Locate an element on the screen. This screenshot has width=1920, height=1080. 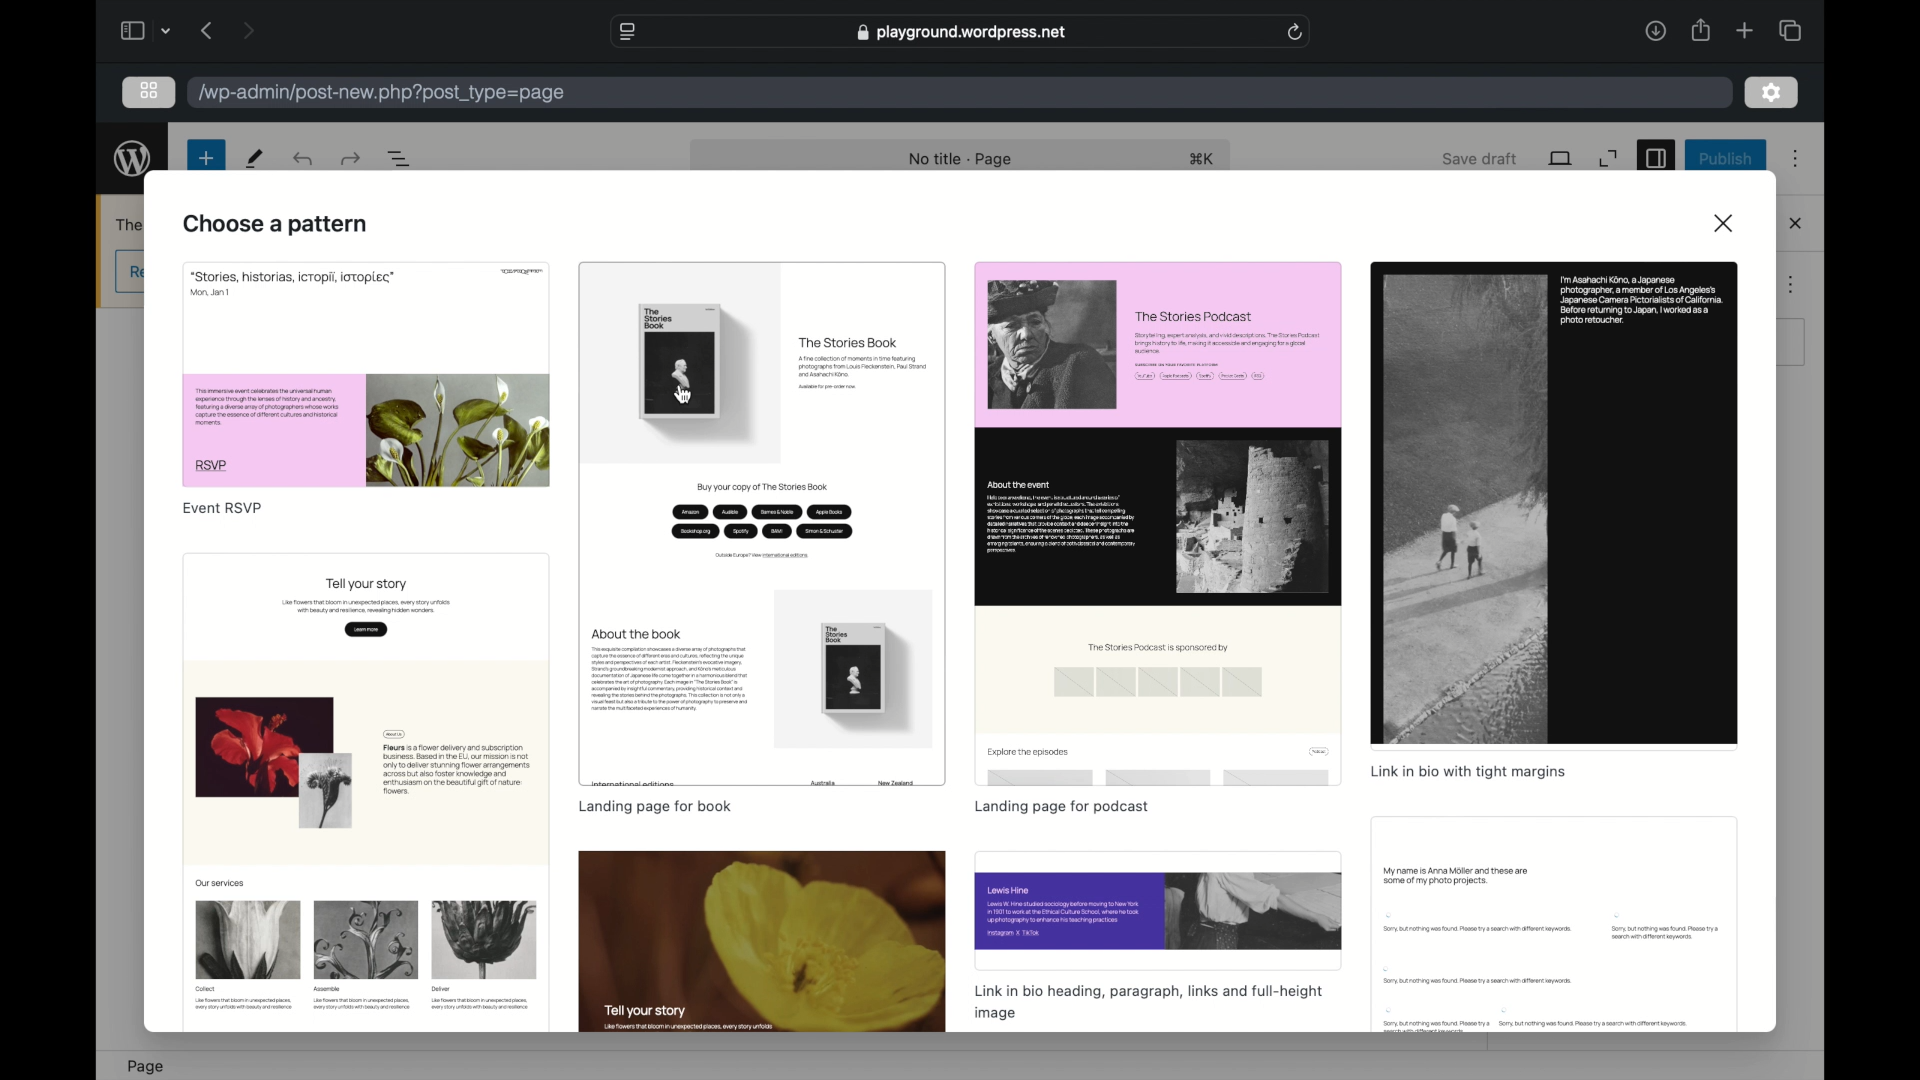
publish is located at coordinates (1727, 160).